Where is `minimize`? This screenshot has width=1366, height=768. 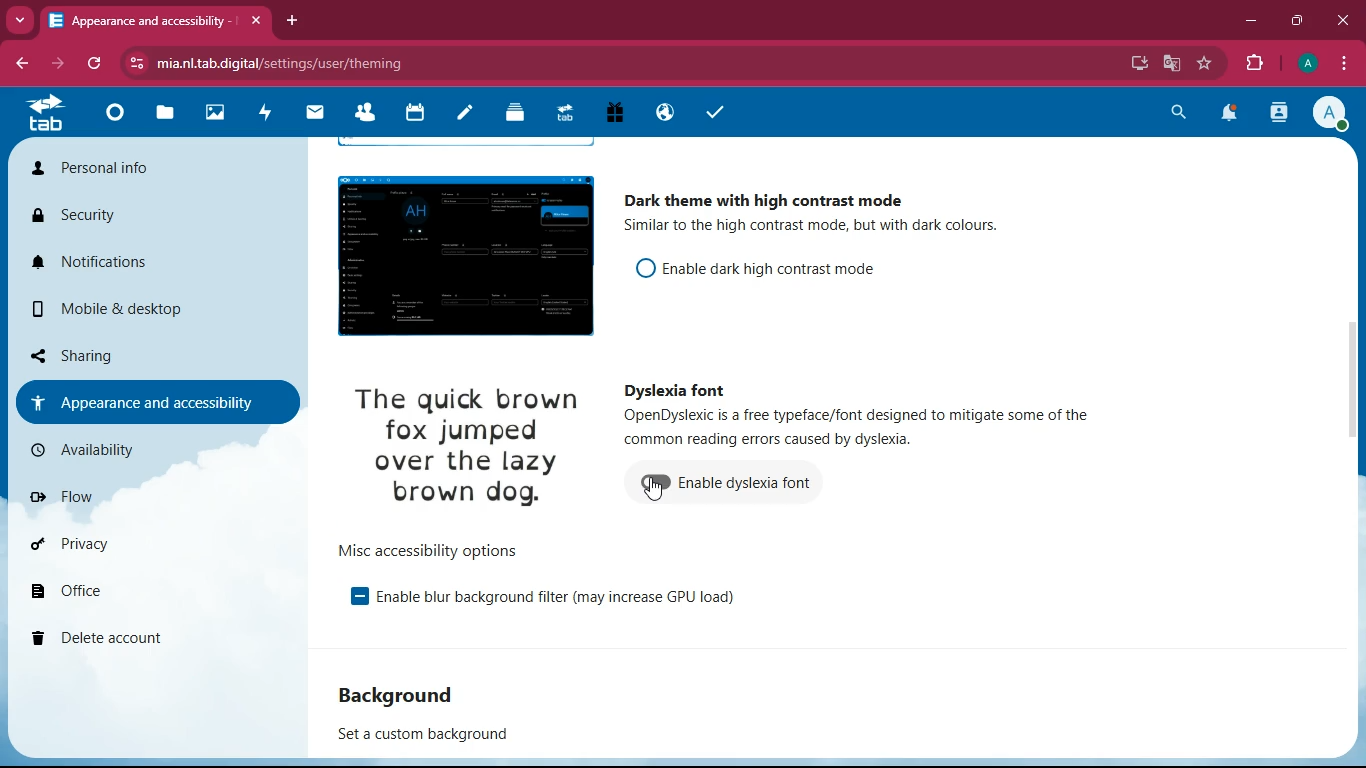 minimize is located at coordinates (1248, 20).